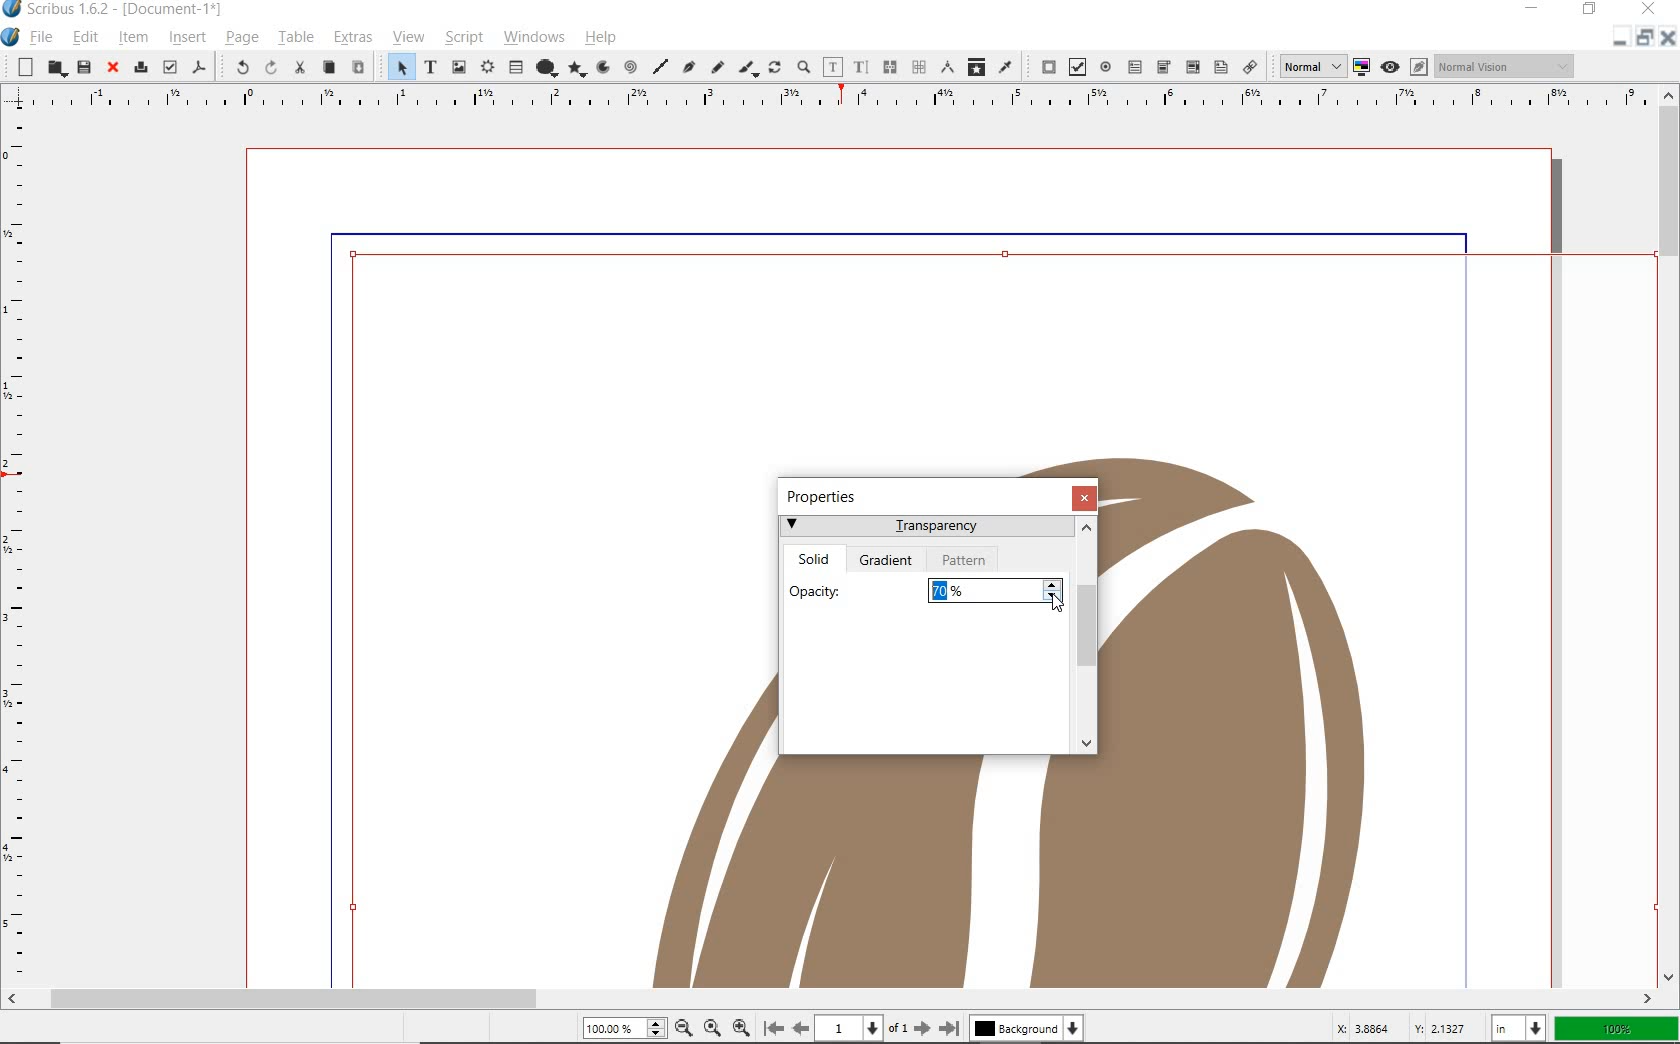  I want to click on pdf push button, so click(1042, 66).